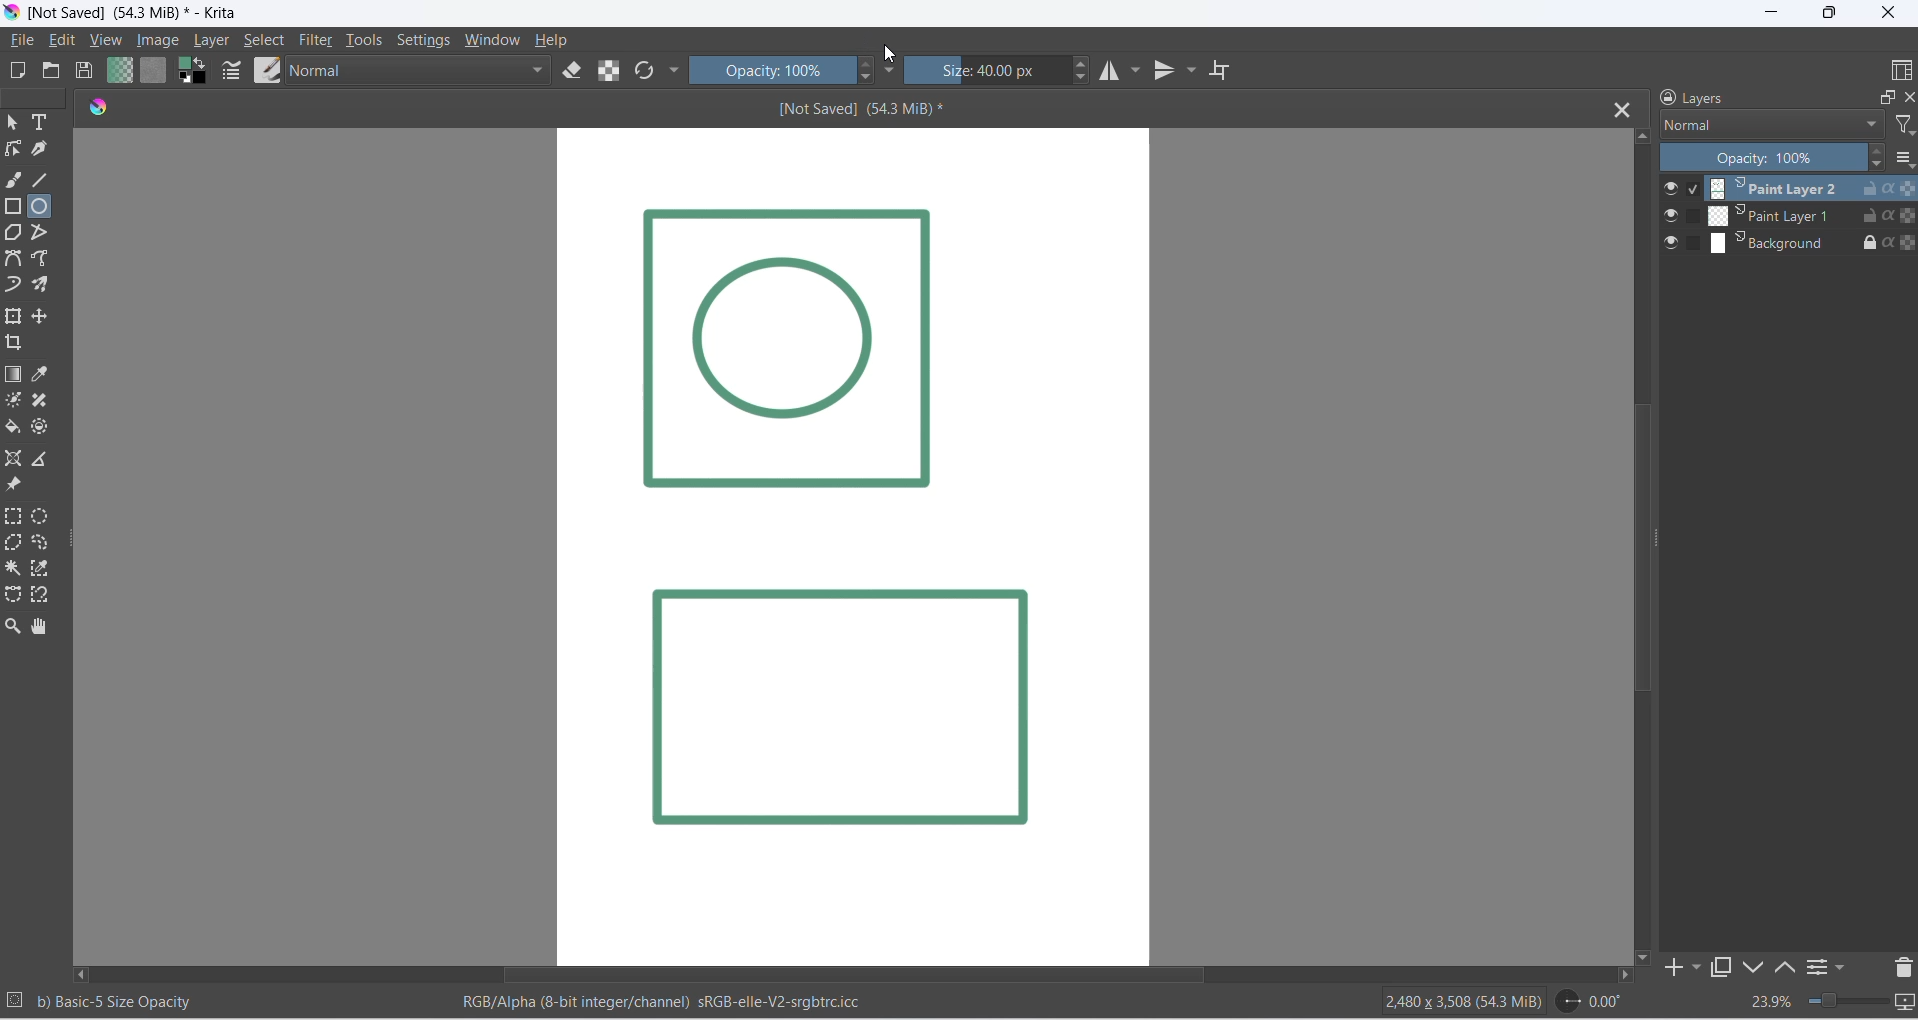 The image size is (1918, 1020). Describe the element at coordinates (40, 568) in the screenshot. I see `color selection tool` at that location.